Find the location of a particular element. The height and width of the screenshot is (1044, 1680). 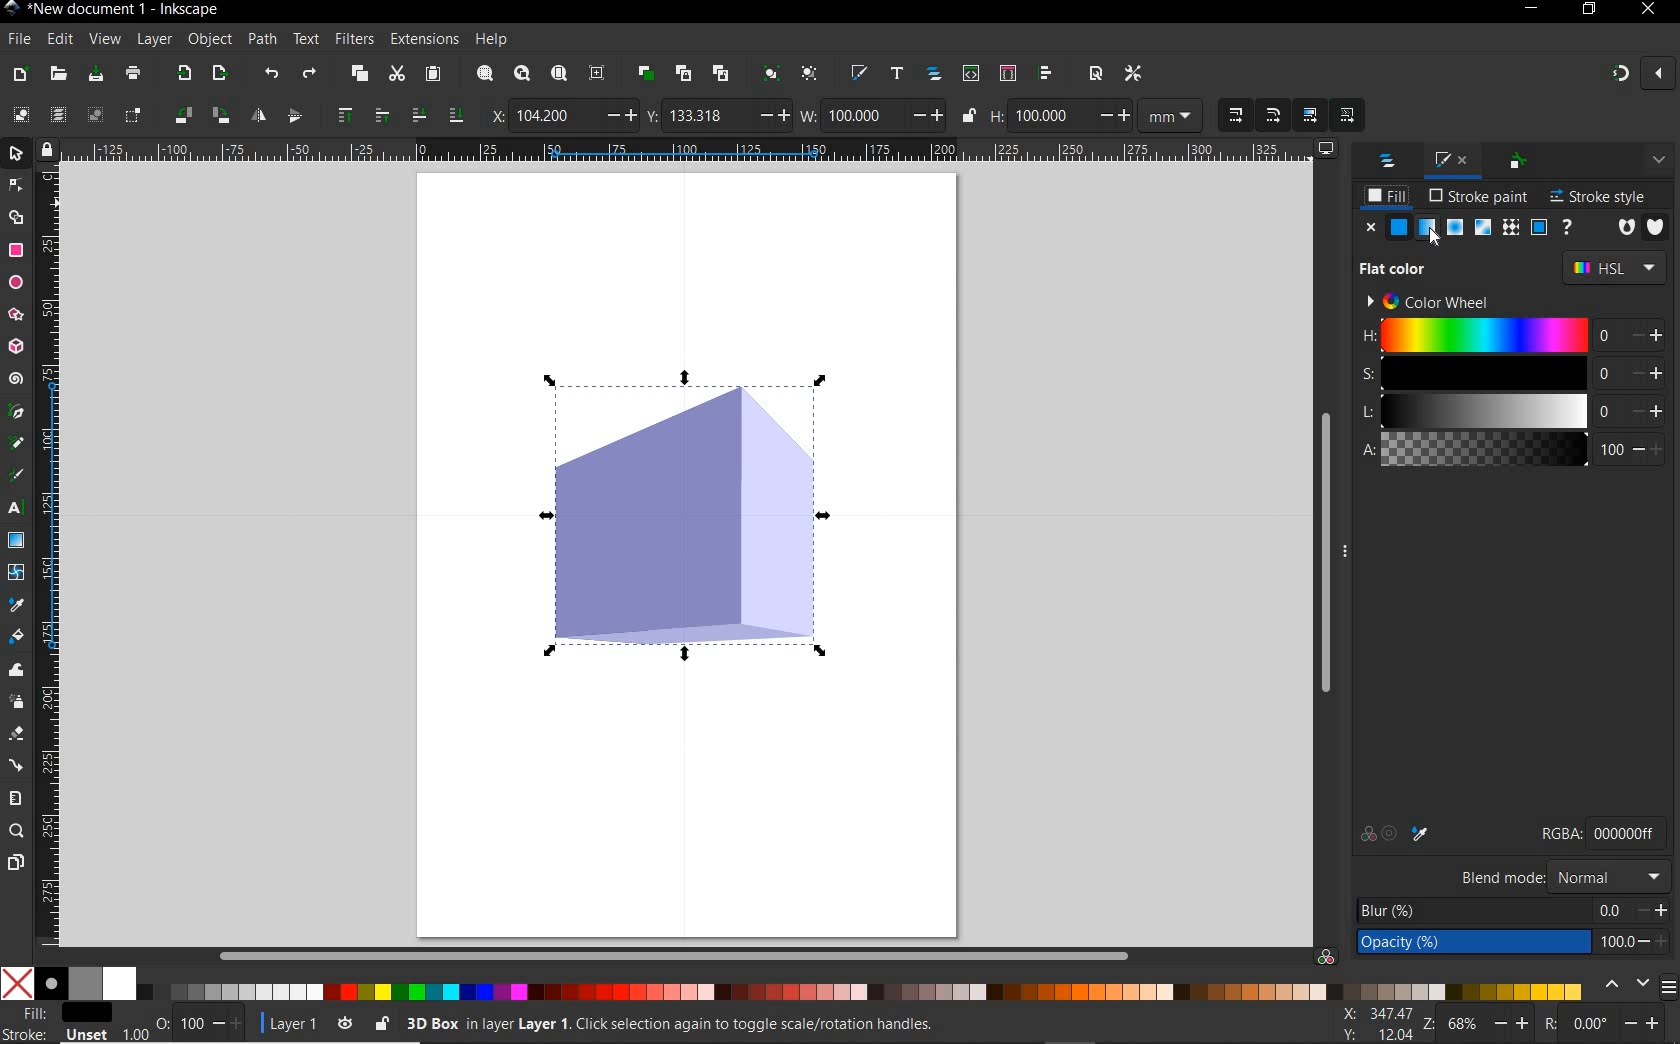

SELECTOR TOOL is located at coordinates (16, 154).